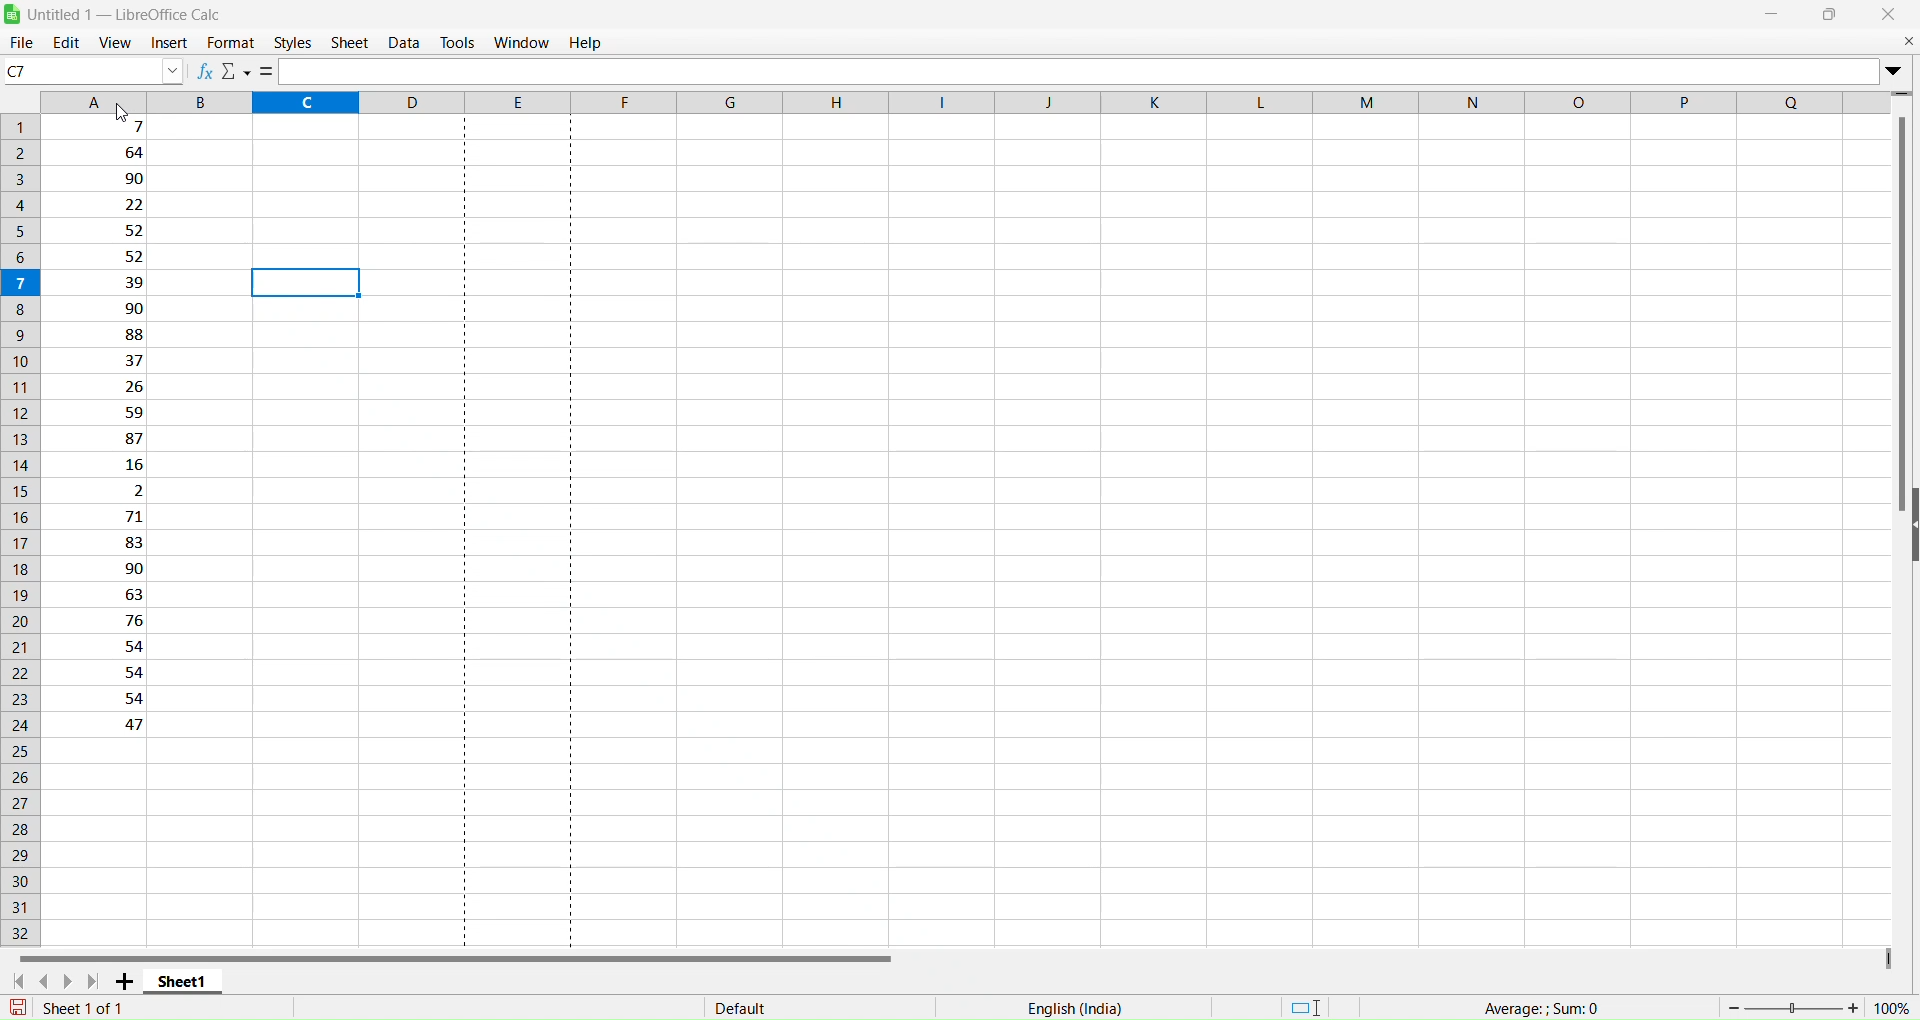 Image resolution: width=1920 pixels, height=1020 pixels. I want to click on Active Cell, so click(91, 70).